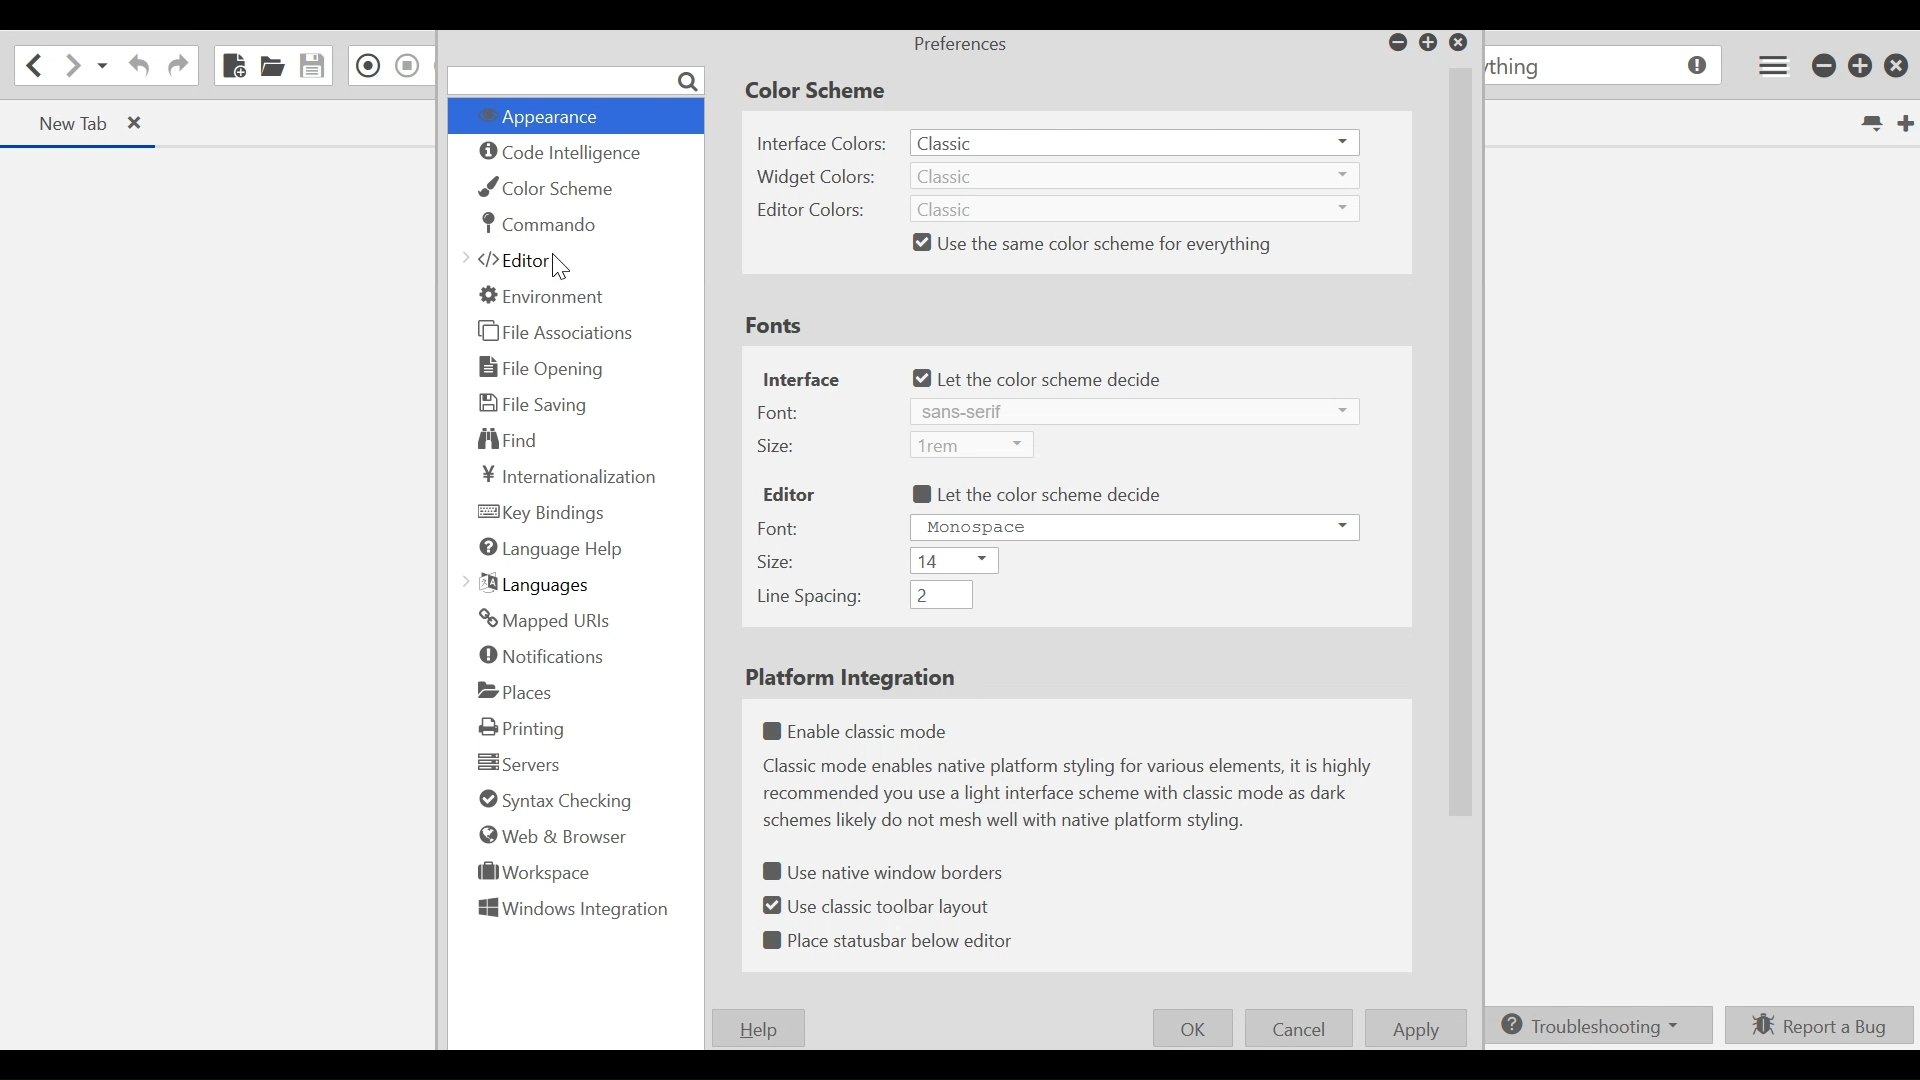 The image size is (1920, 1080). I want to click on Close, so click(1459, 43).